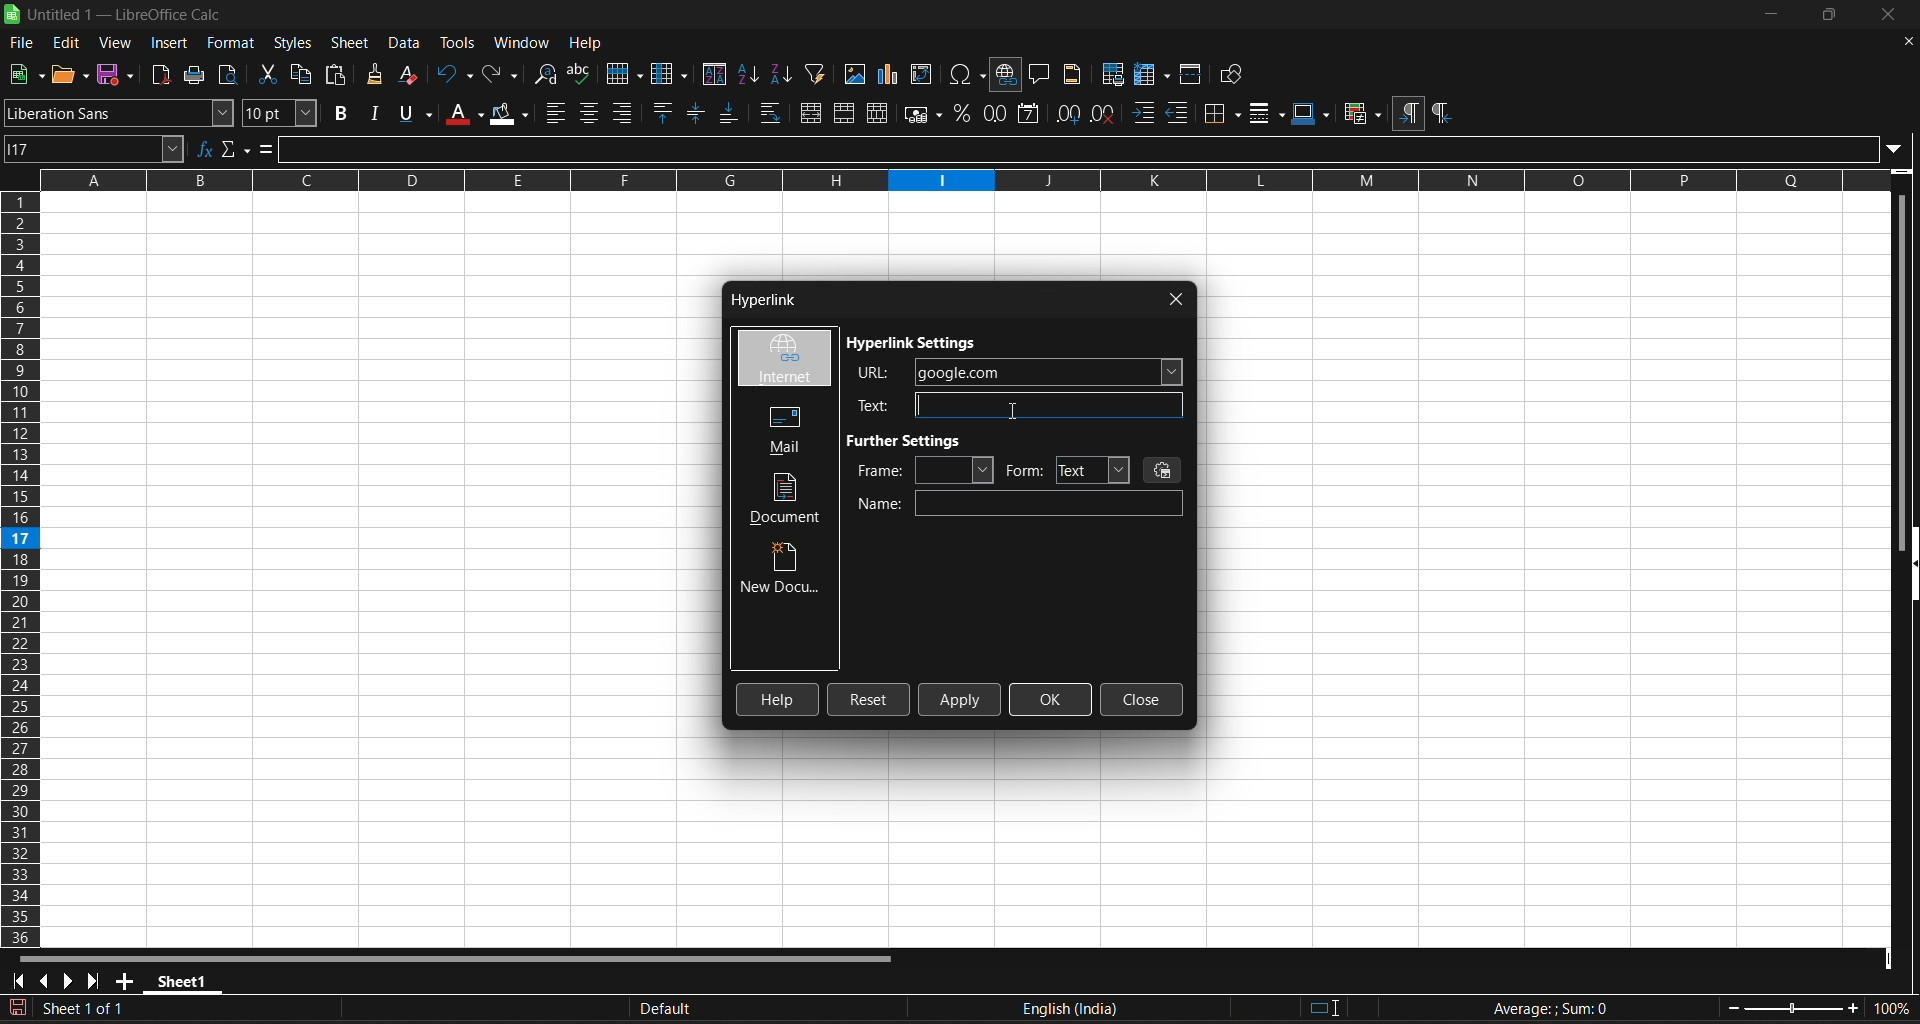  What do you see at coordinates (1041, 73) in the screenshot?
I see `insert comment` at bounding box center [1041, 73].